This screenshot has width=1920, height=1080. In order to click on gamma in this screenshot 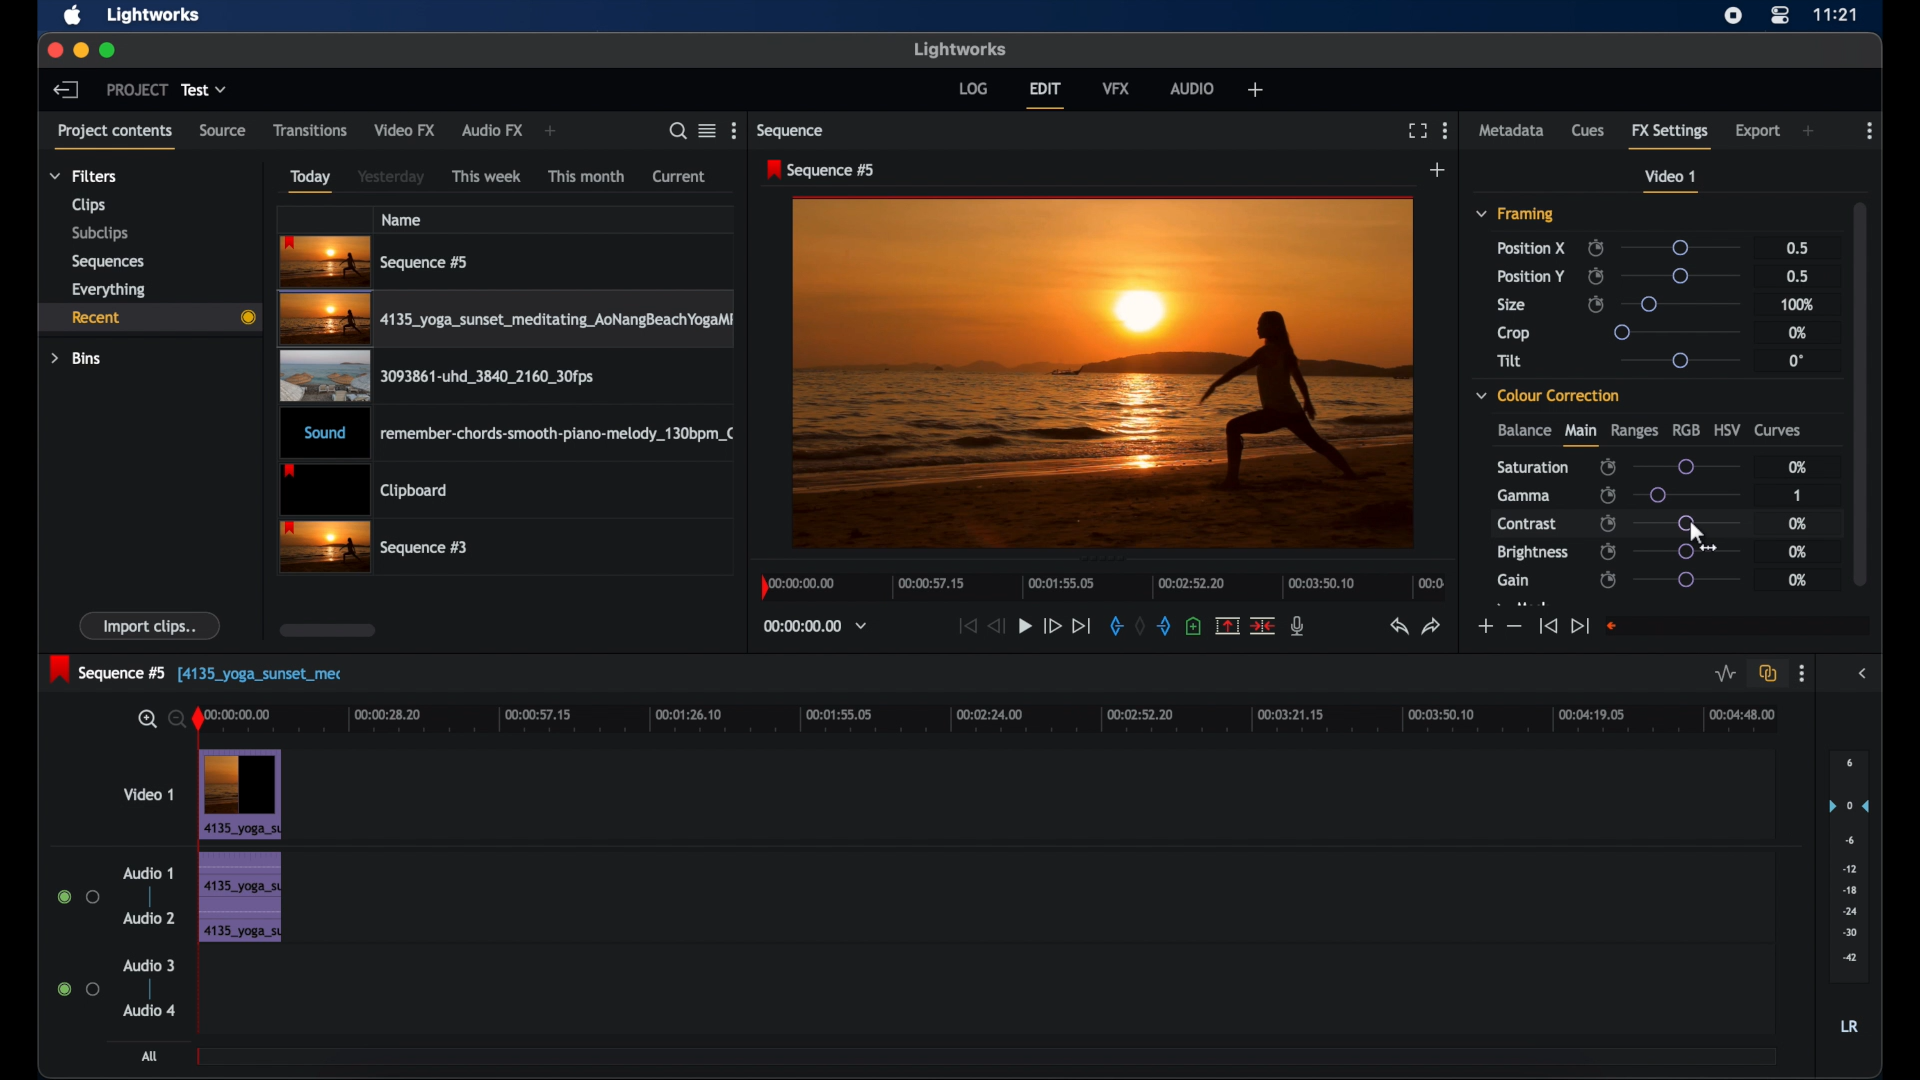, I will do `click(1524, 495)`.